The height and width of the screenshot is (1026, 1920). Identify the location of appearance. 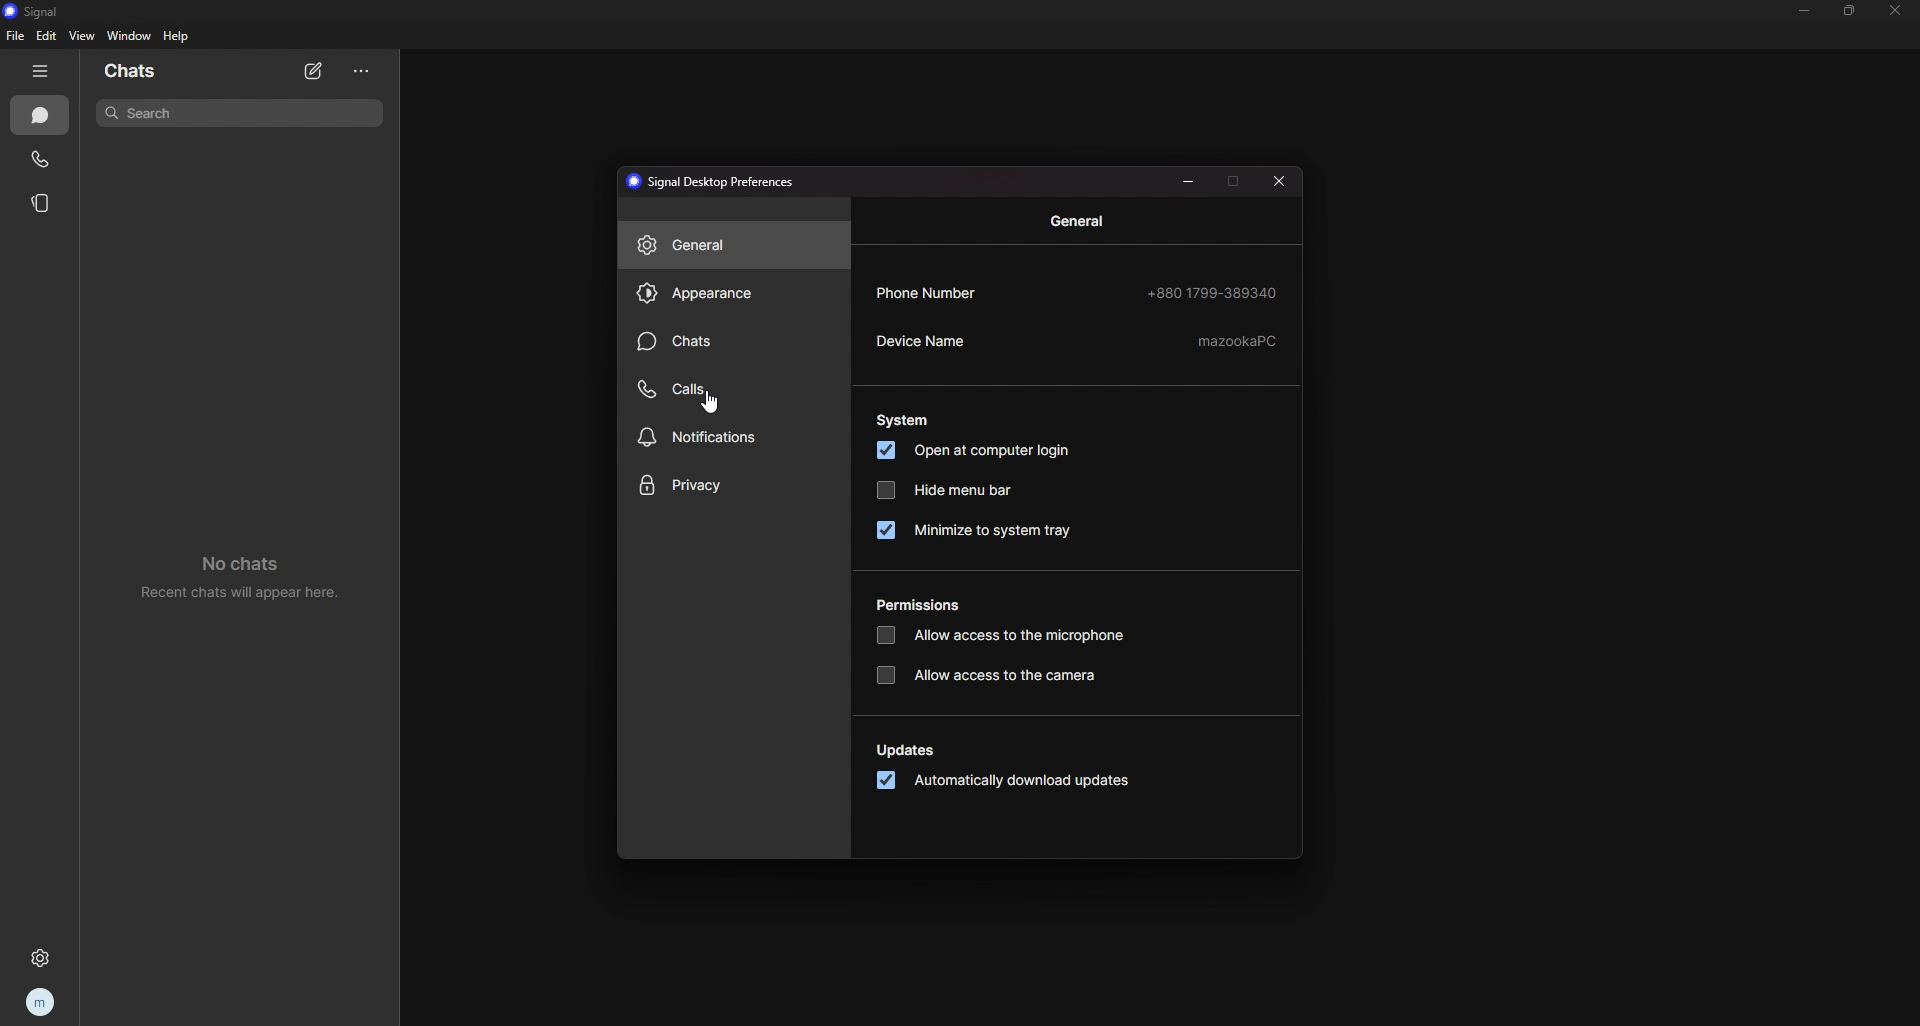
(731, 295).